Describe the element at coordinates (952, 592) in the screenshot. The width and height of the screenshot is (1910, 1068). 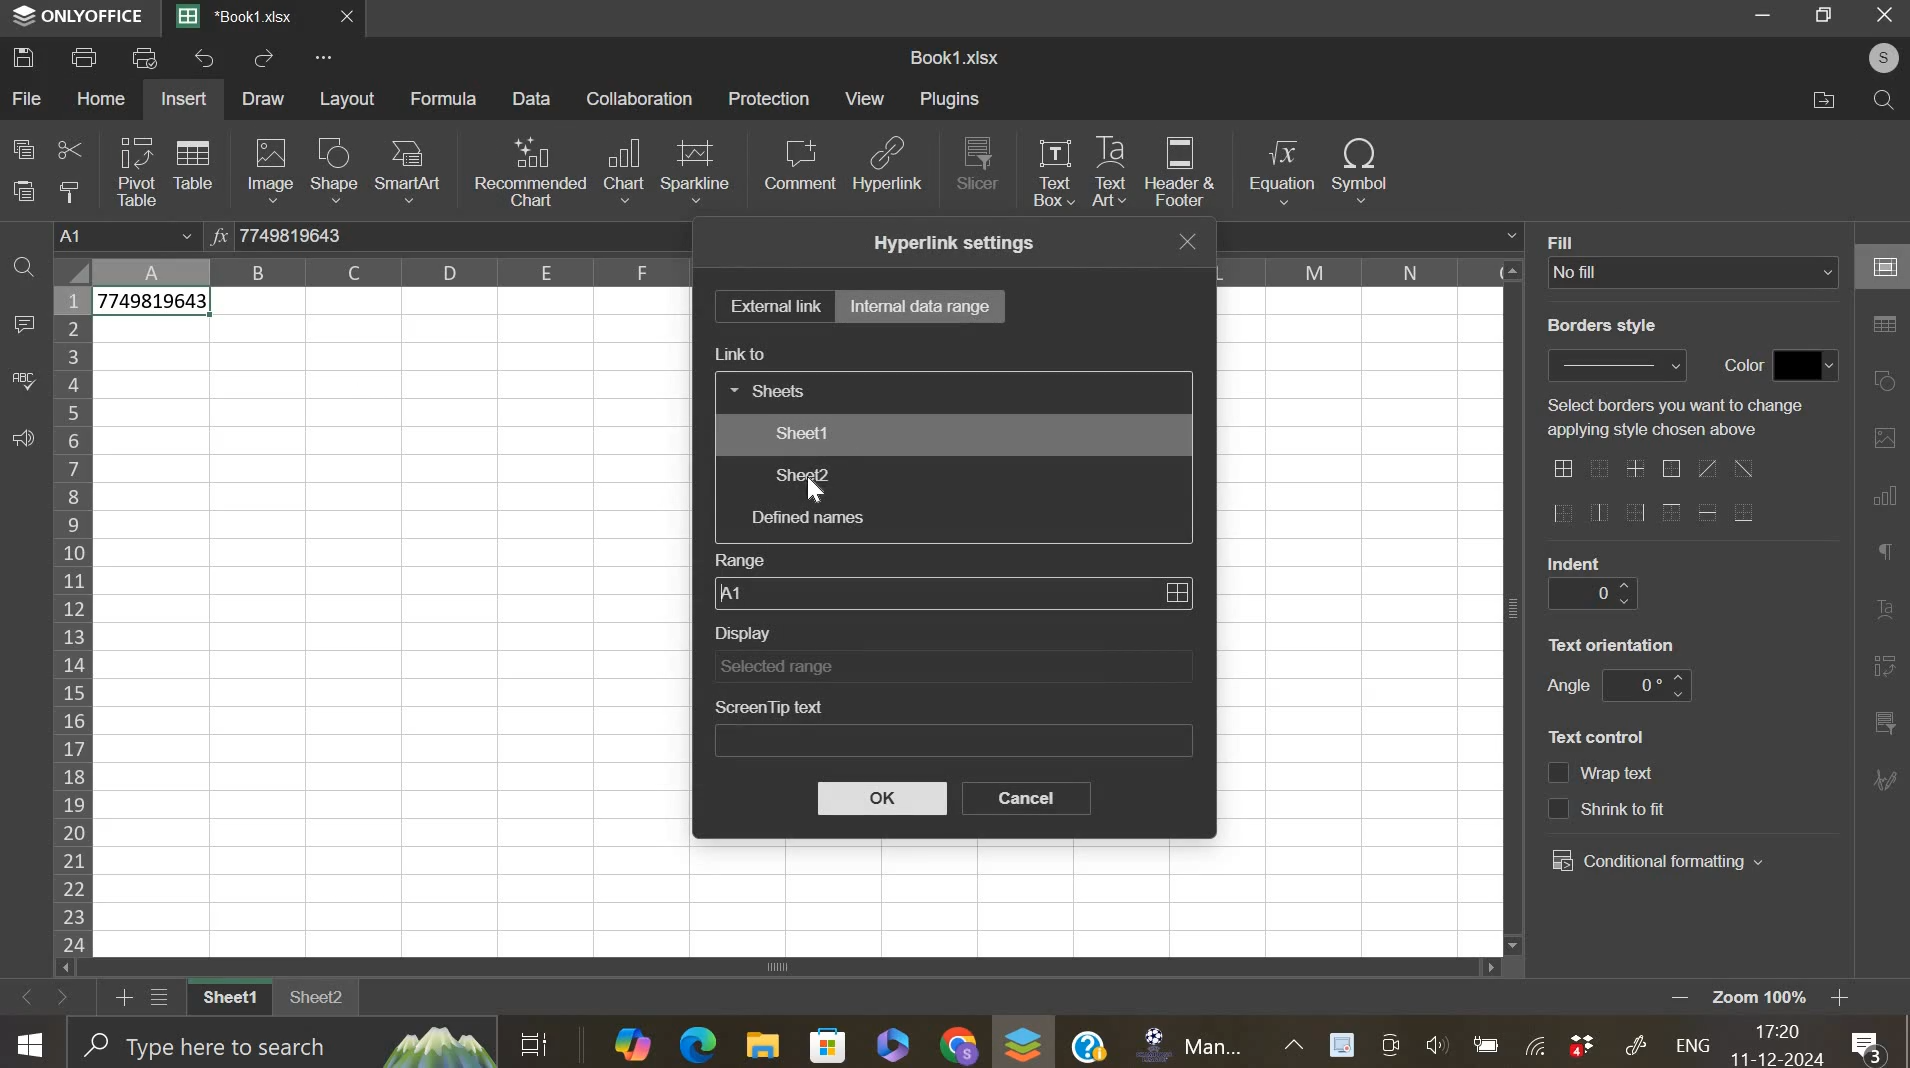
I see `range` at that location.